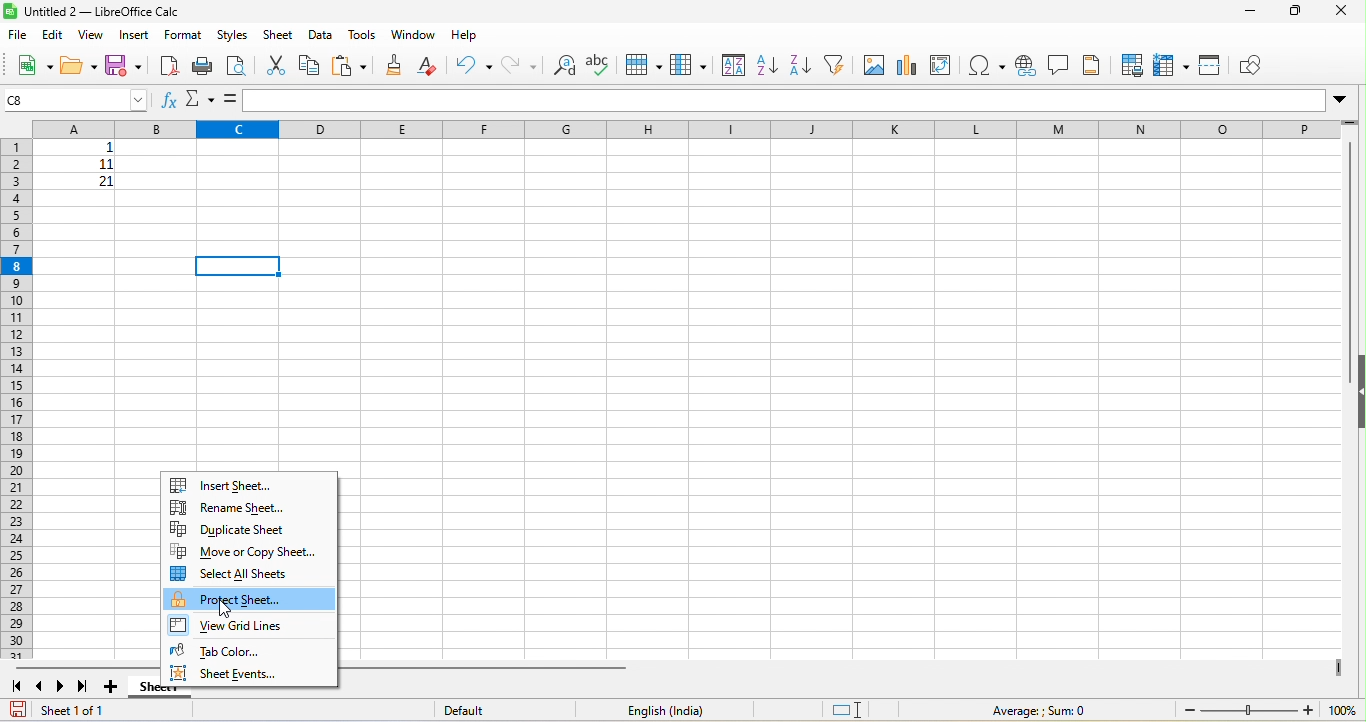 Image resolution: width=1366 pixels, height=722 pixels. What do you see at coordinates (244, 574) in the screenshot?
I see `select all sheet` at bounding box center [244, 574].